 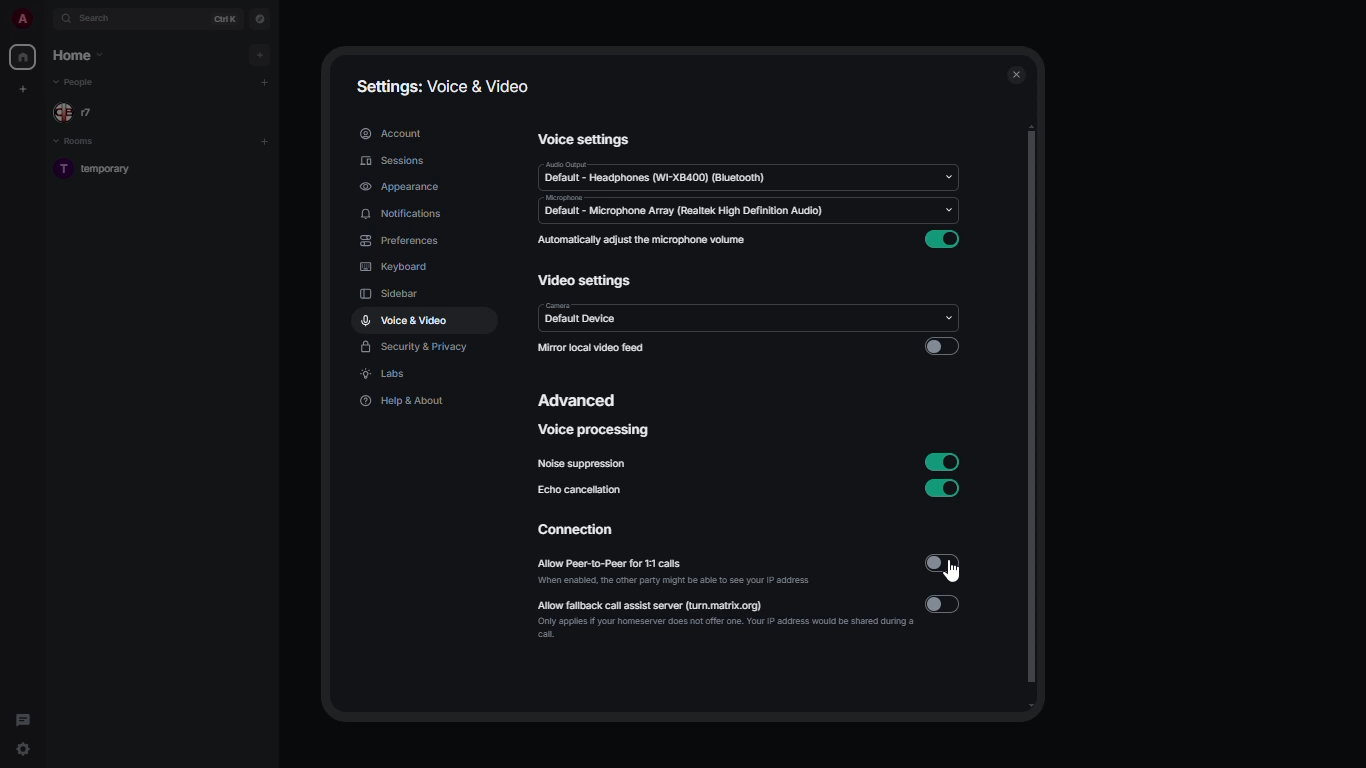 I want to click on bw aa ca ee —
cat, so click(x=739, y=631).